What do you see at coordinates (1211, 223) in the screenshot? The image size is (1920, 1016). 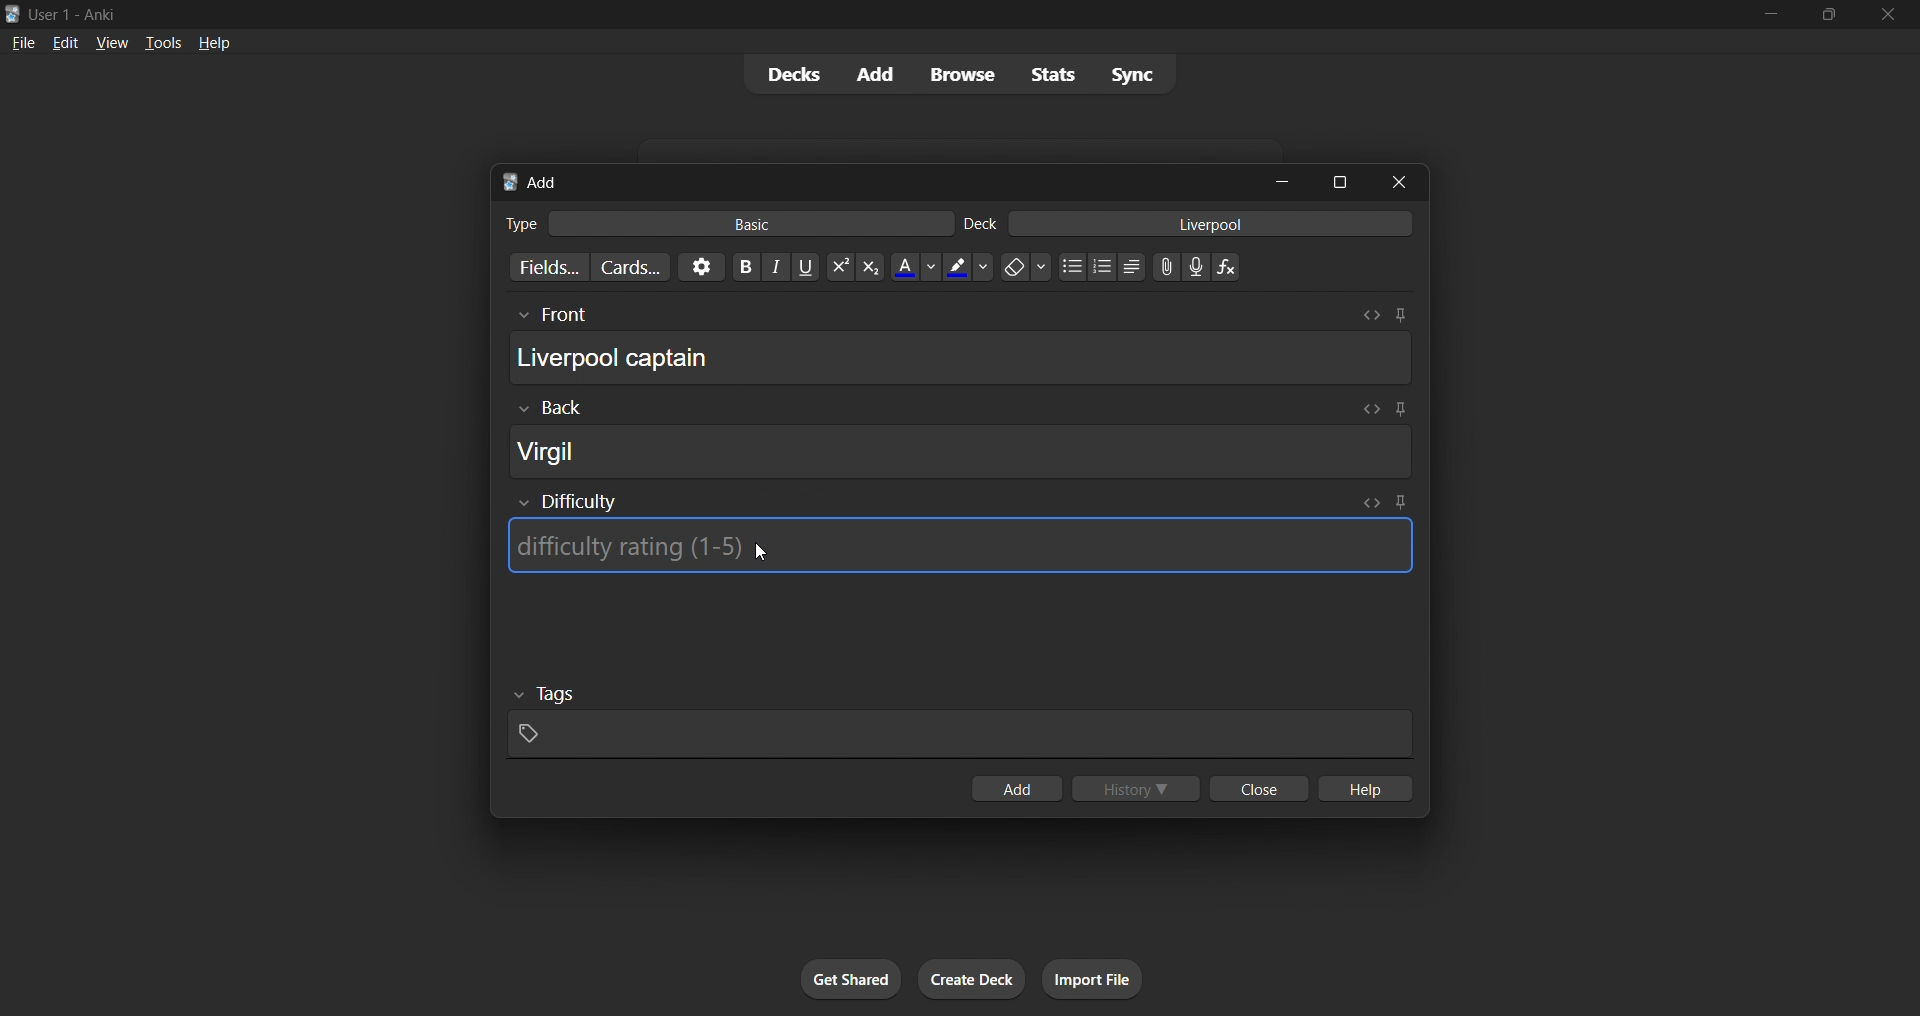 I see `card deck input` at bounding box center [1211, 223].